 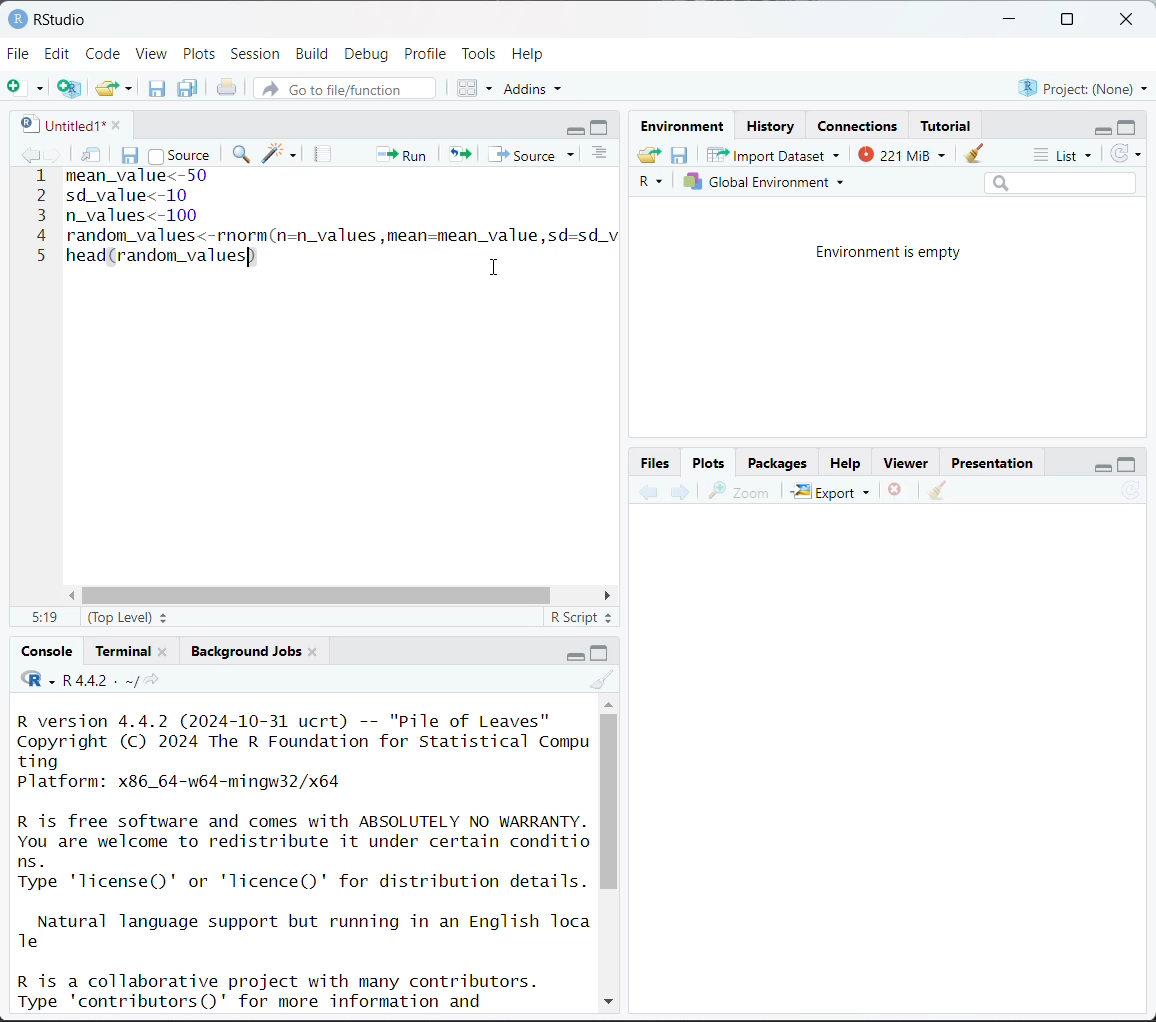 I want to click on R 4.4.2 . ~/, so click(x=99, y=680).